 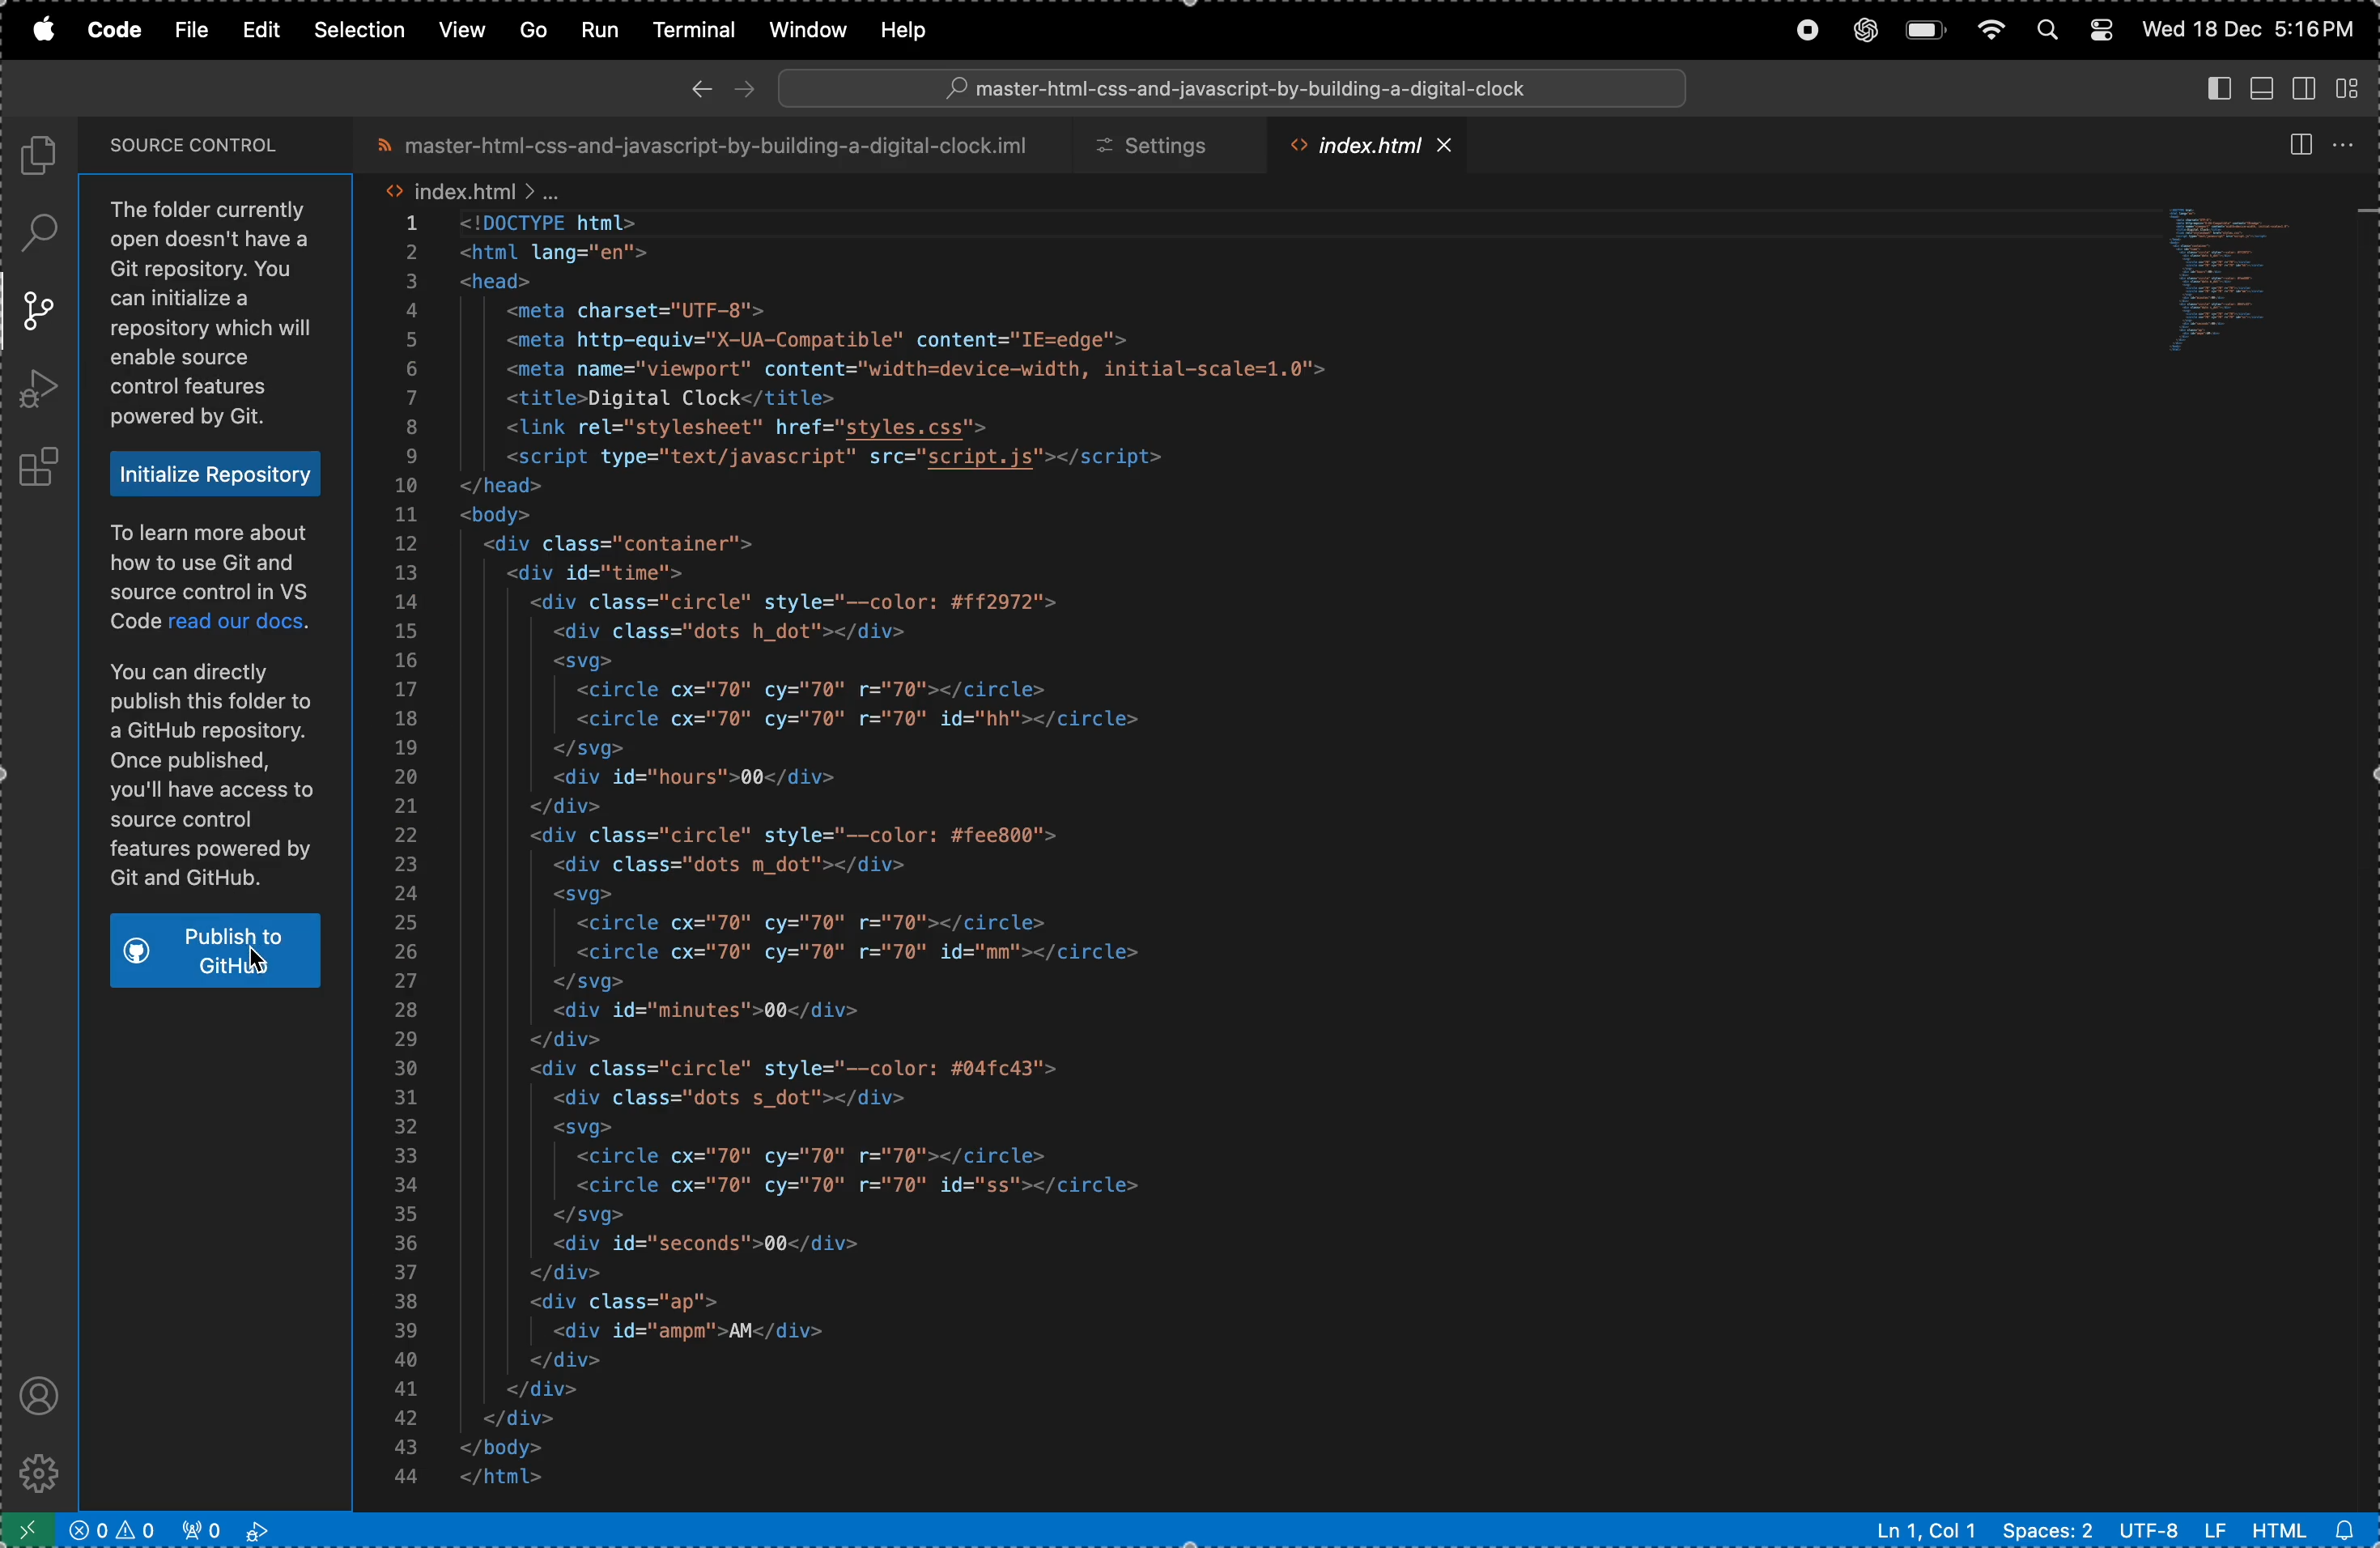 I want to click on settings, so click(x=45, y=1469).